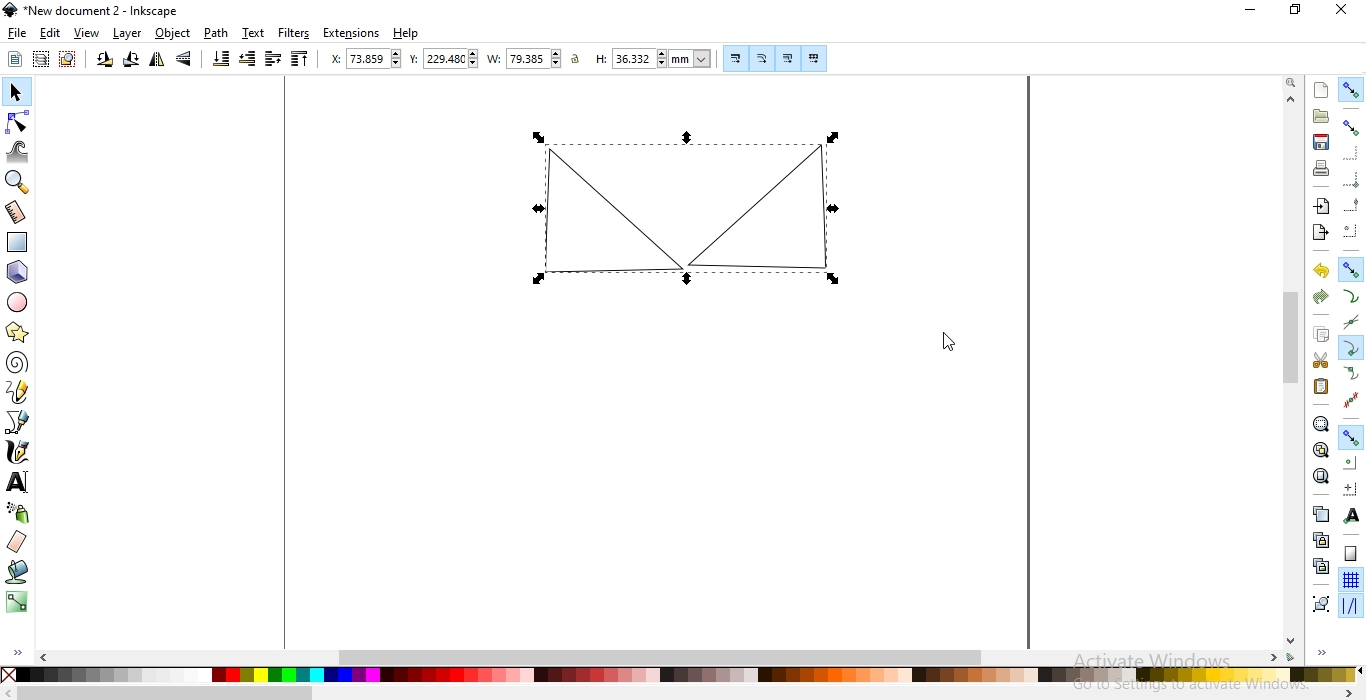 This screenshot has height=700, width=1366. What do you see at coordinates (248, 60) in the screenshot?
I see `lower selection one step` at bounding box center [248, 60].